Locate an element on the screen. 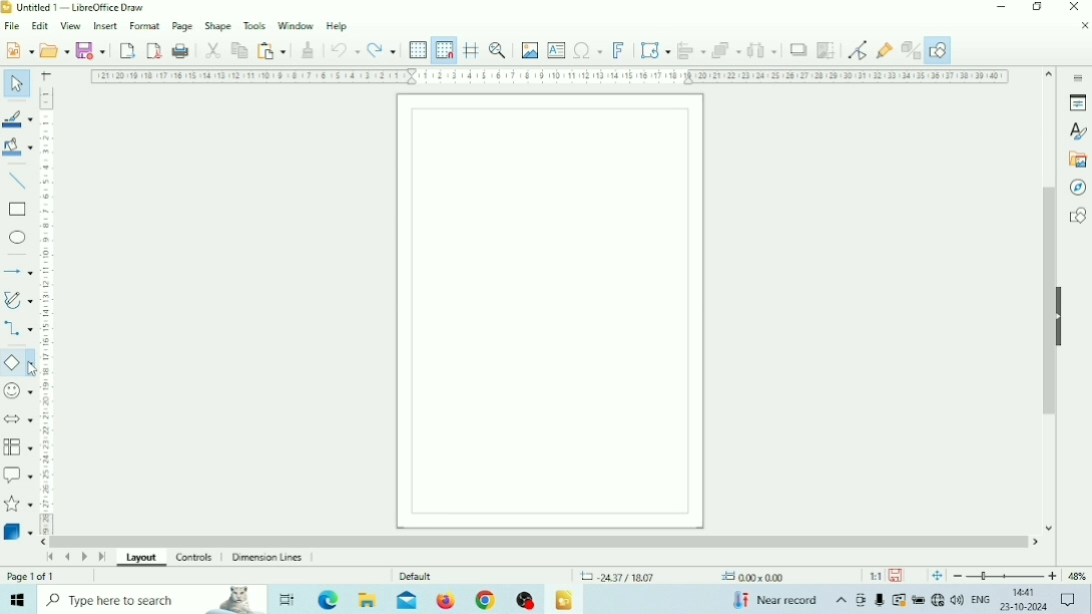  Horizontal scale is located at coordinates (551, 77).